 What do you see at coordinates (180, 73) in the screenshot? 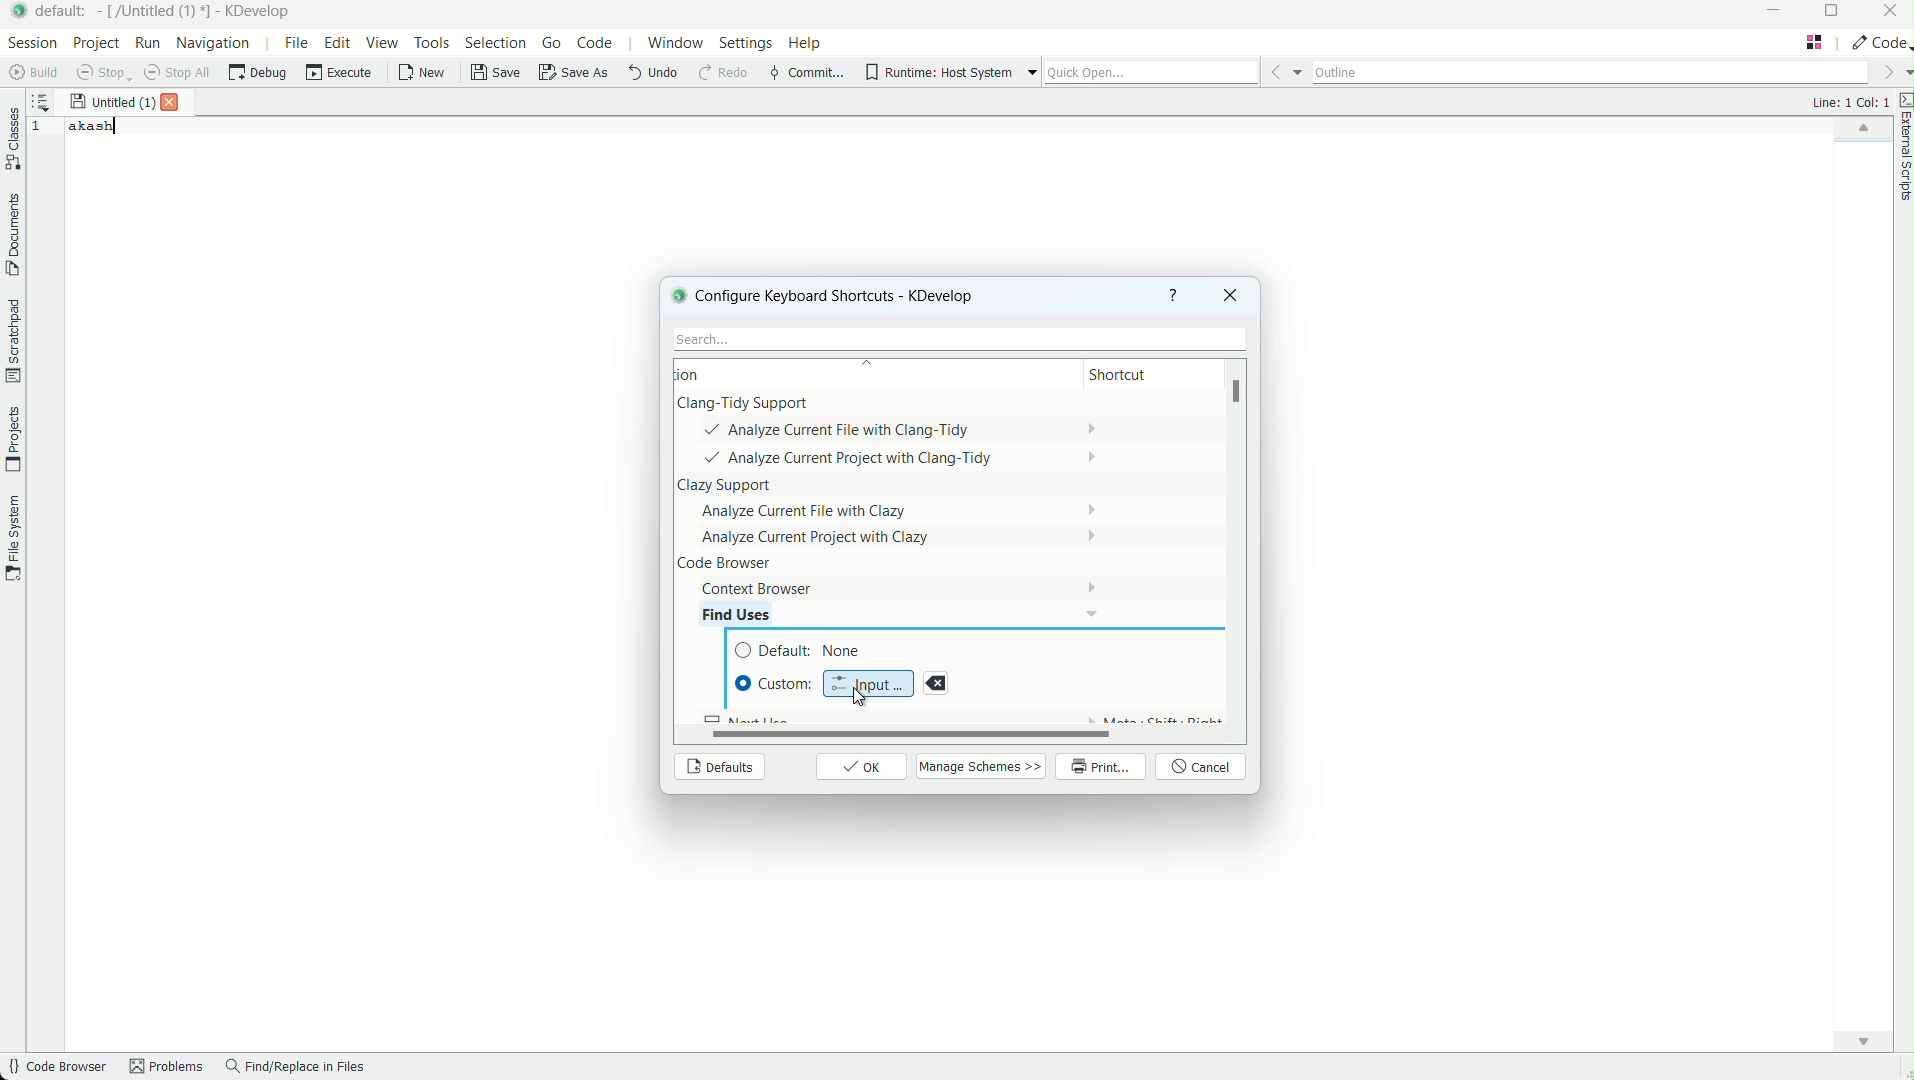
I see `stop all` at bounding box center [180, 73].